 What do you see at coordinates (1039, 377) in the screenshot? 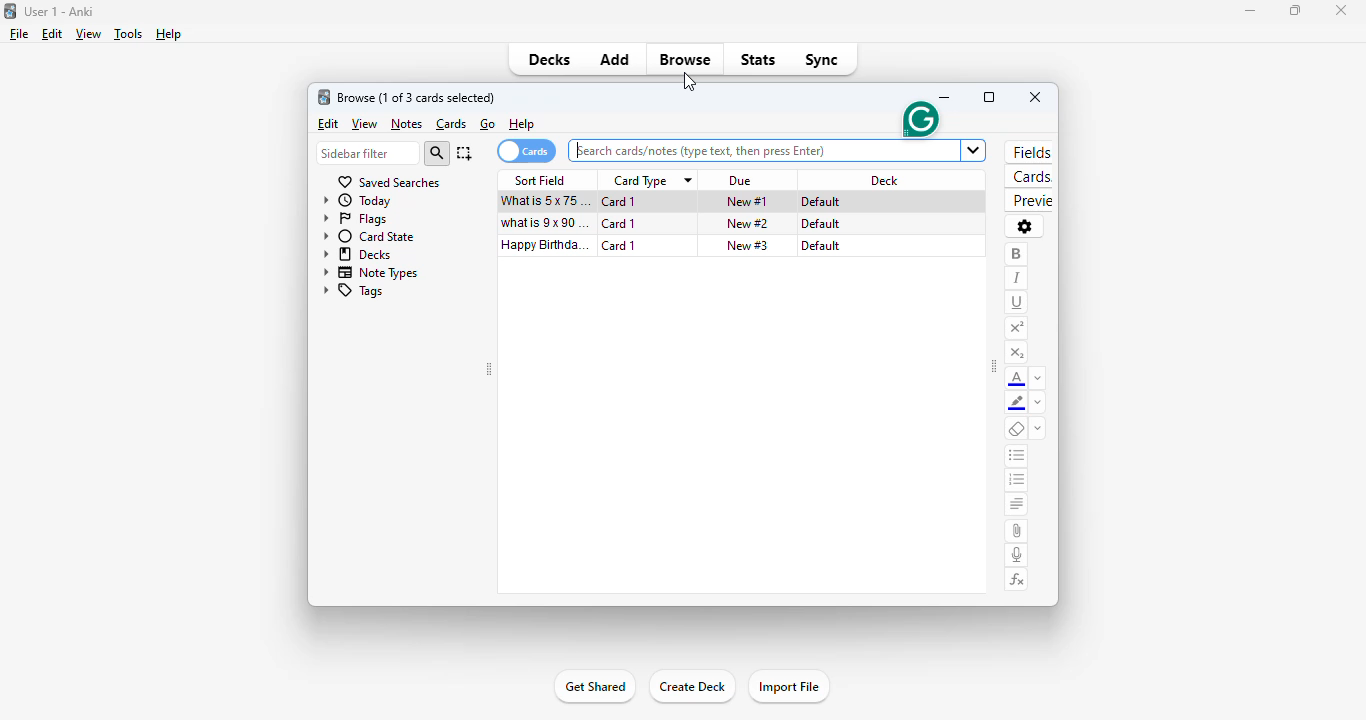
I see `change color` at bounding box center [1039, 377].